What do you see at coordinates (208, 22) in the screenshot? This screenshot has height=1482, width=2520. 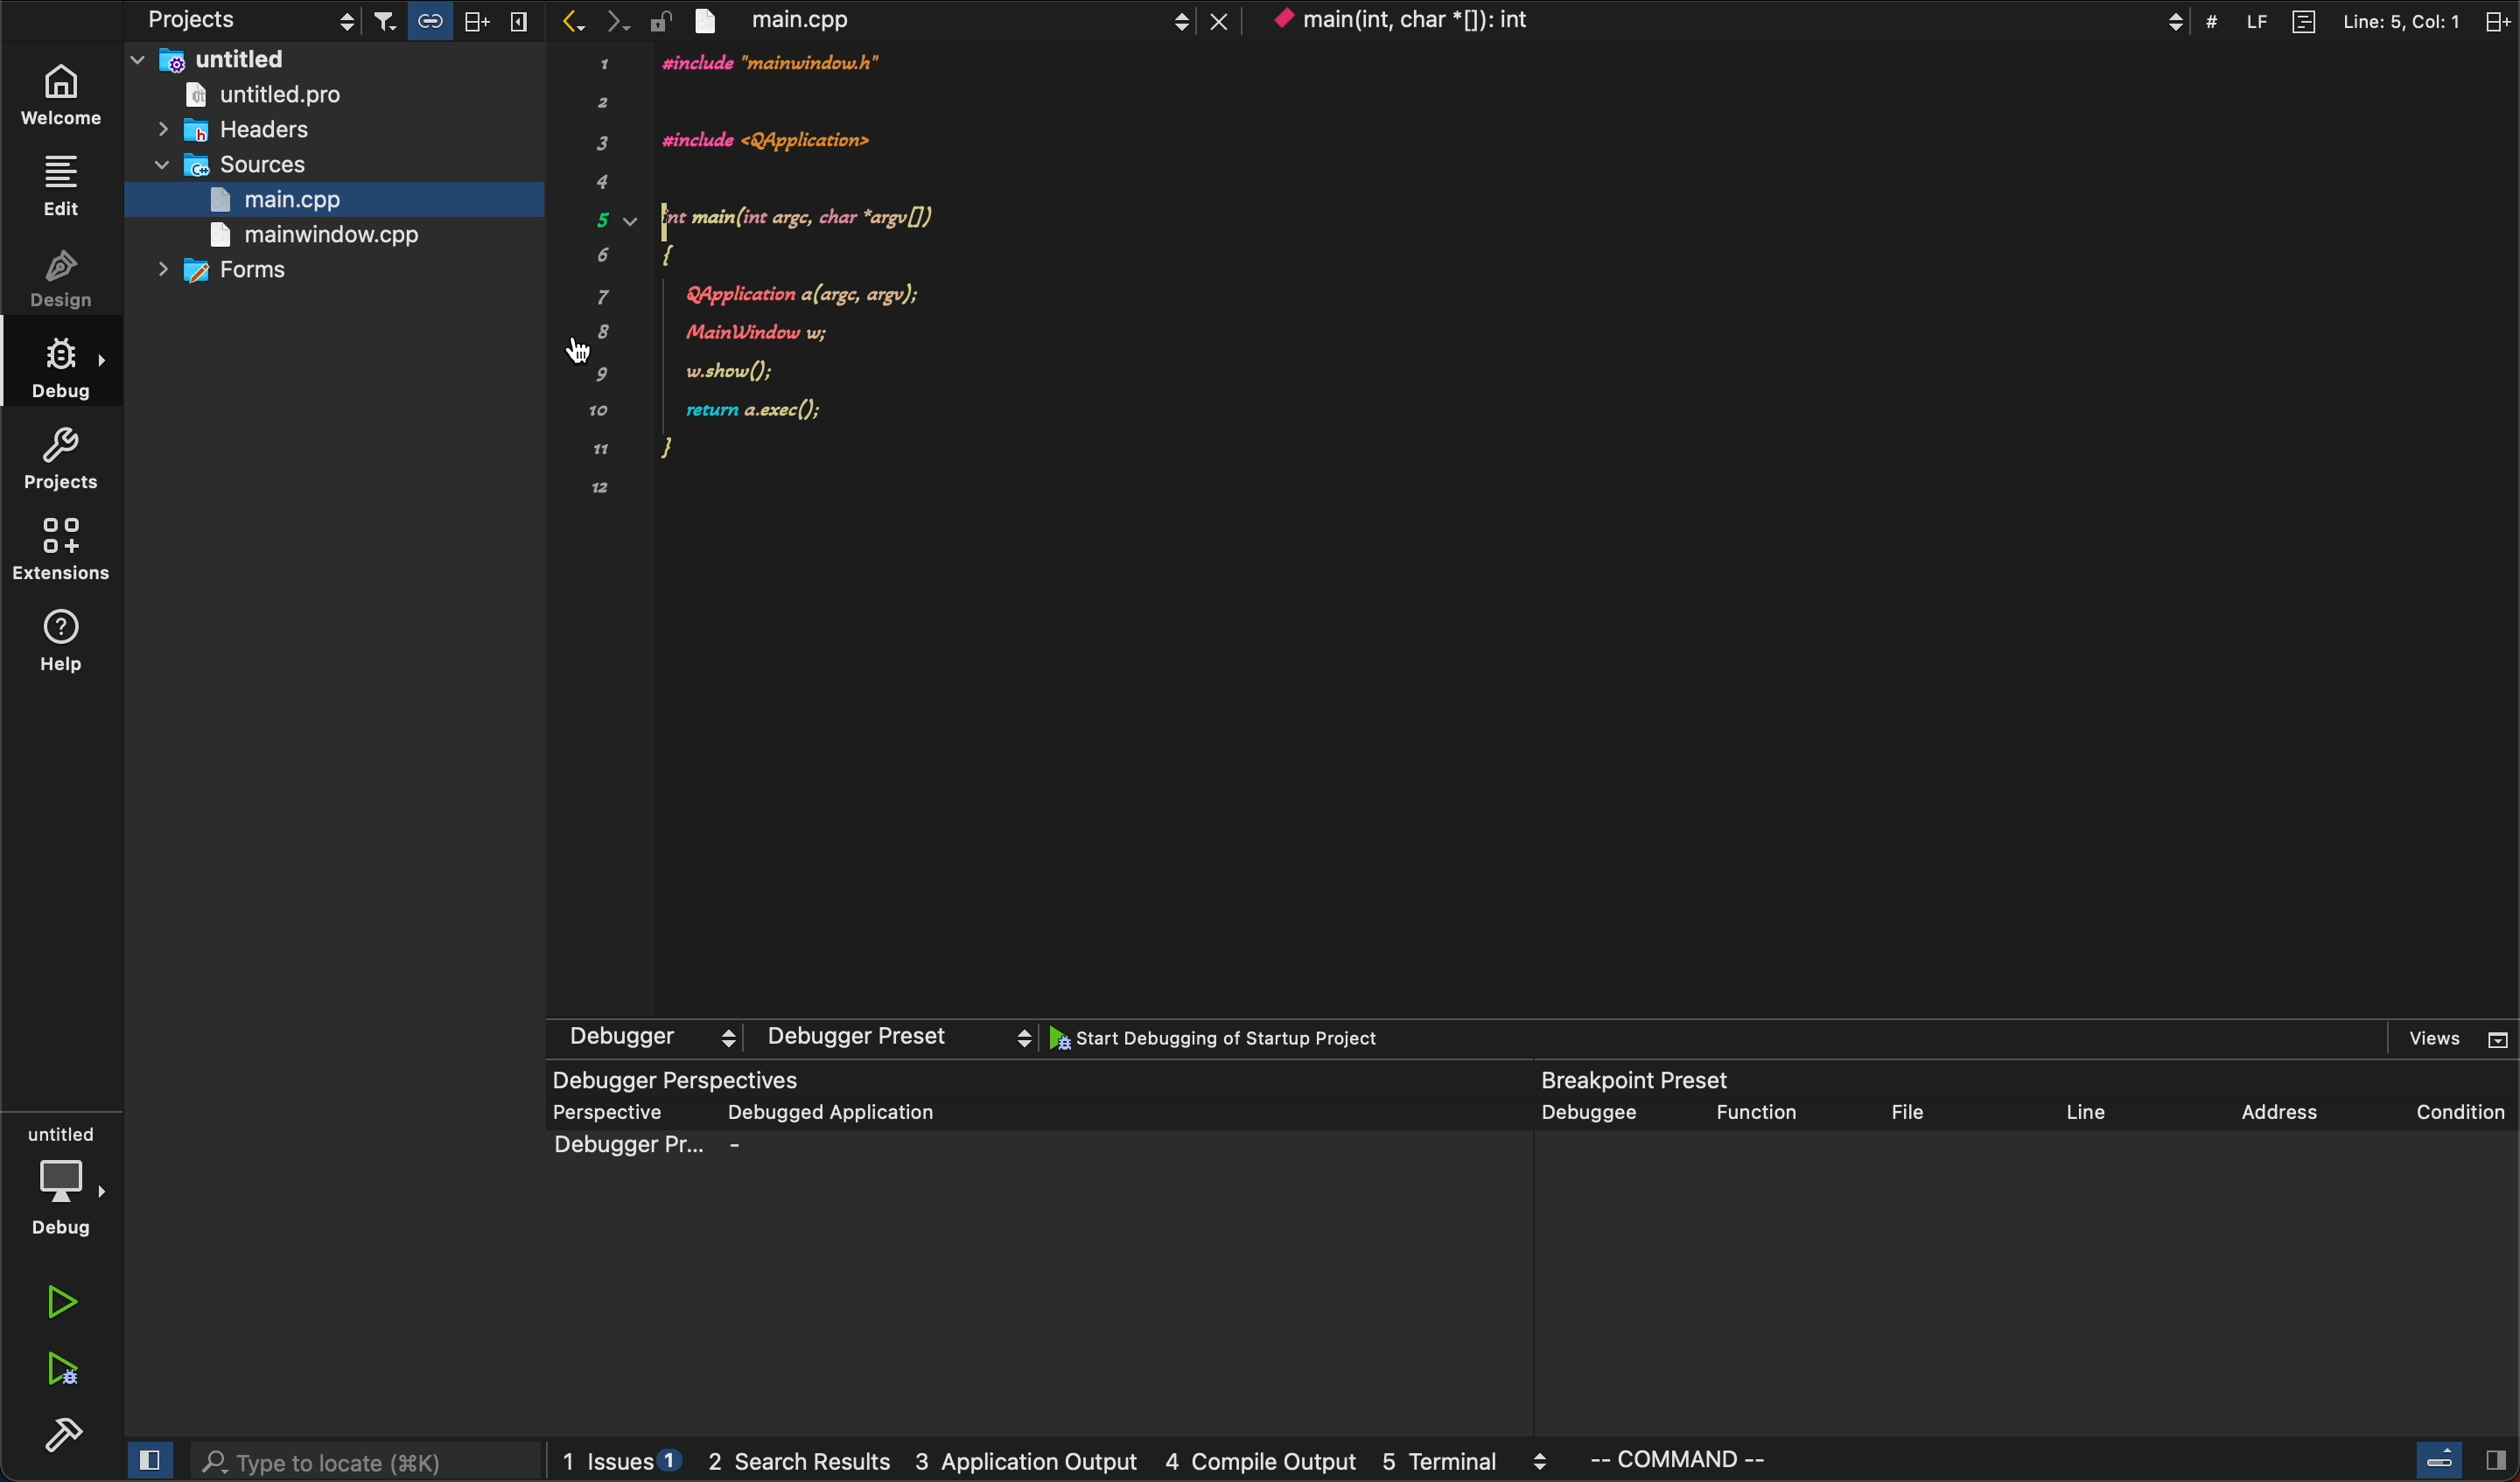 I see `projects` at bounding box center [208, 22].